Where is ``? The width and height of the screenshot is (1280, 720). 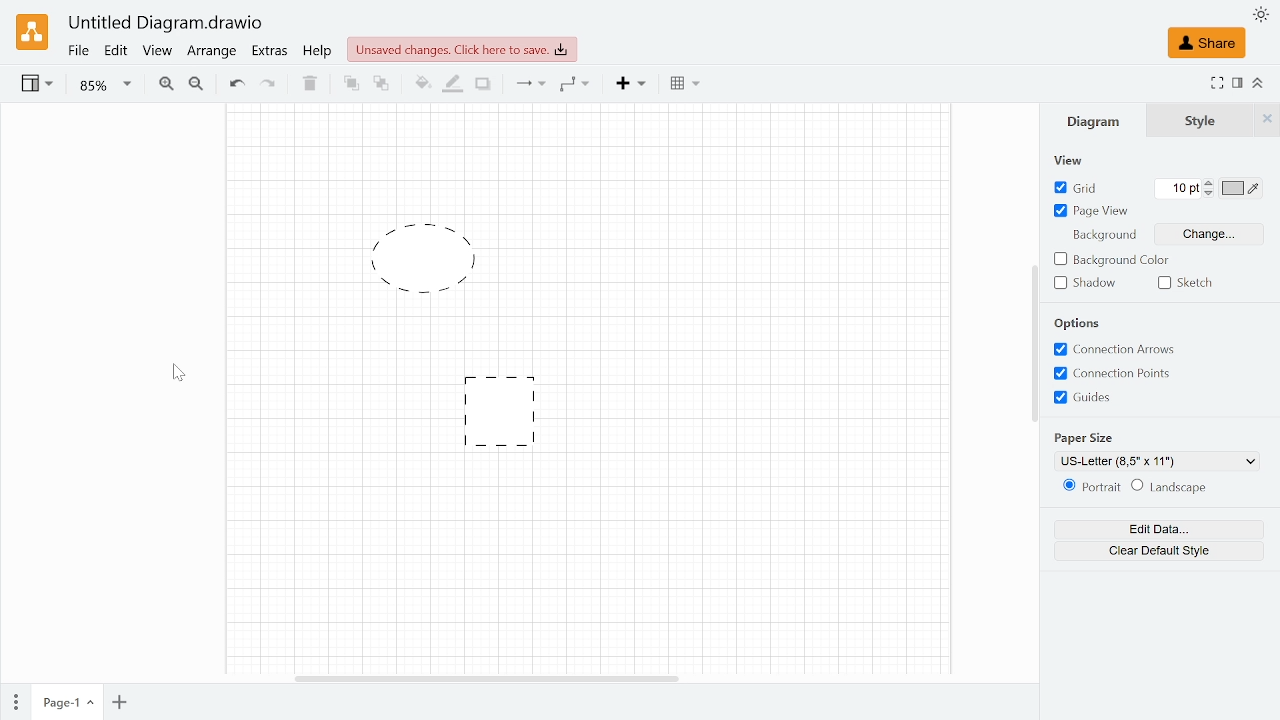
 is located at coordinates (1094, 123).